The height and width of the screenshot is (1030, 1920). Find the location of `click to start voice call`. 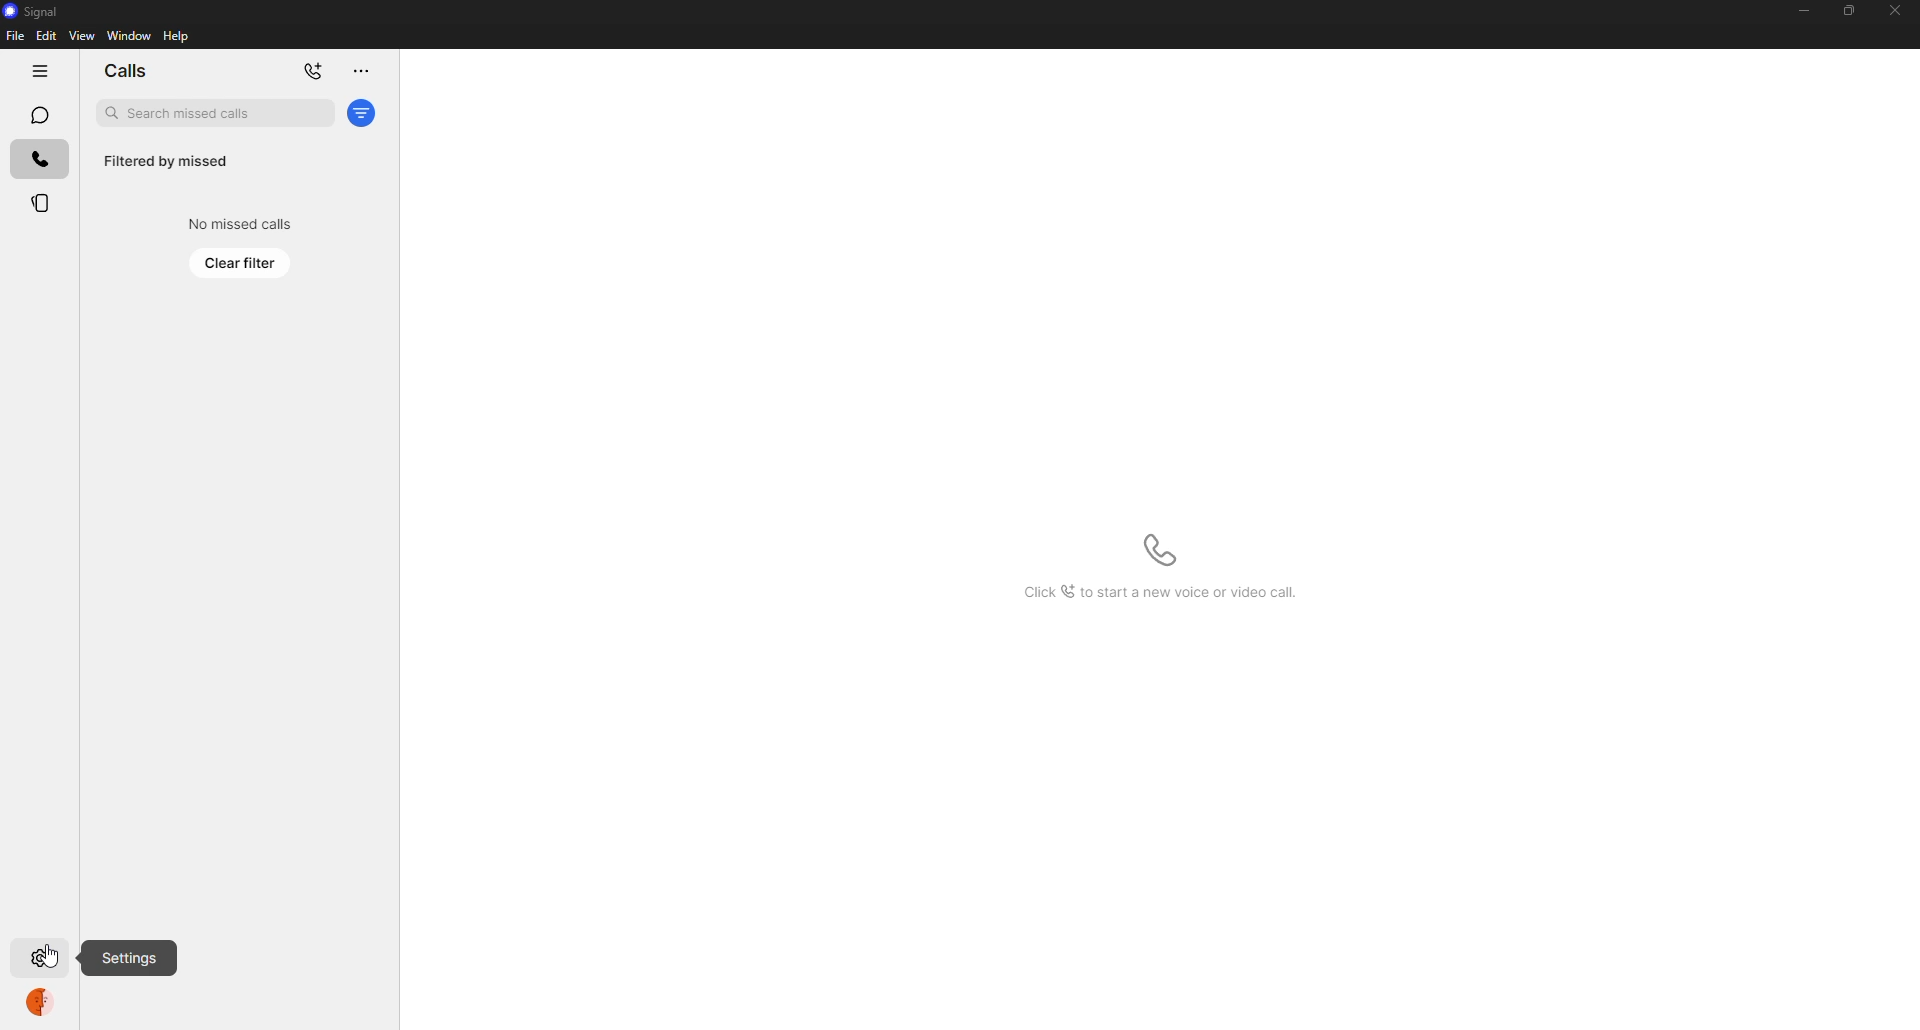

click to start voice call is located at coordinates (1156, 549).